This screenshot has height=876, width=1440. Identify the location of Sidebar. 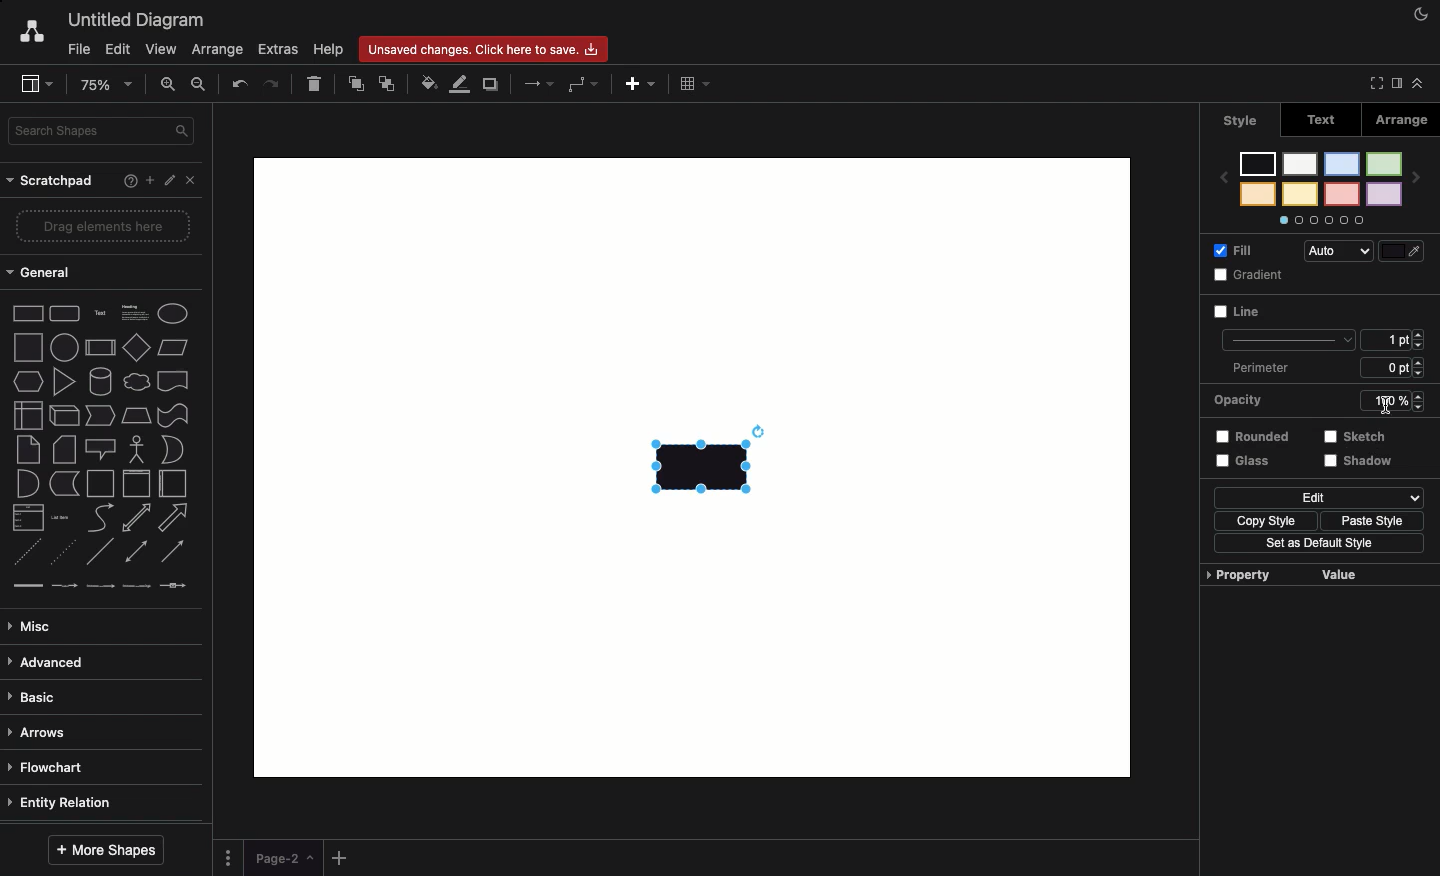
(1393, 85).